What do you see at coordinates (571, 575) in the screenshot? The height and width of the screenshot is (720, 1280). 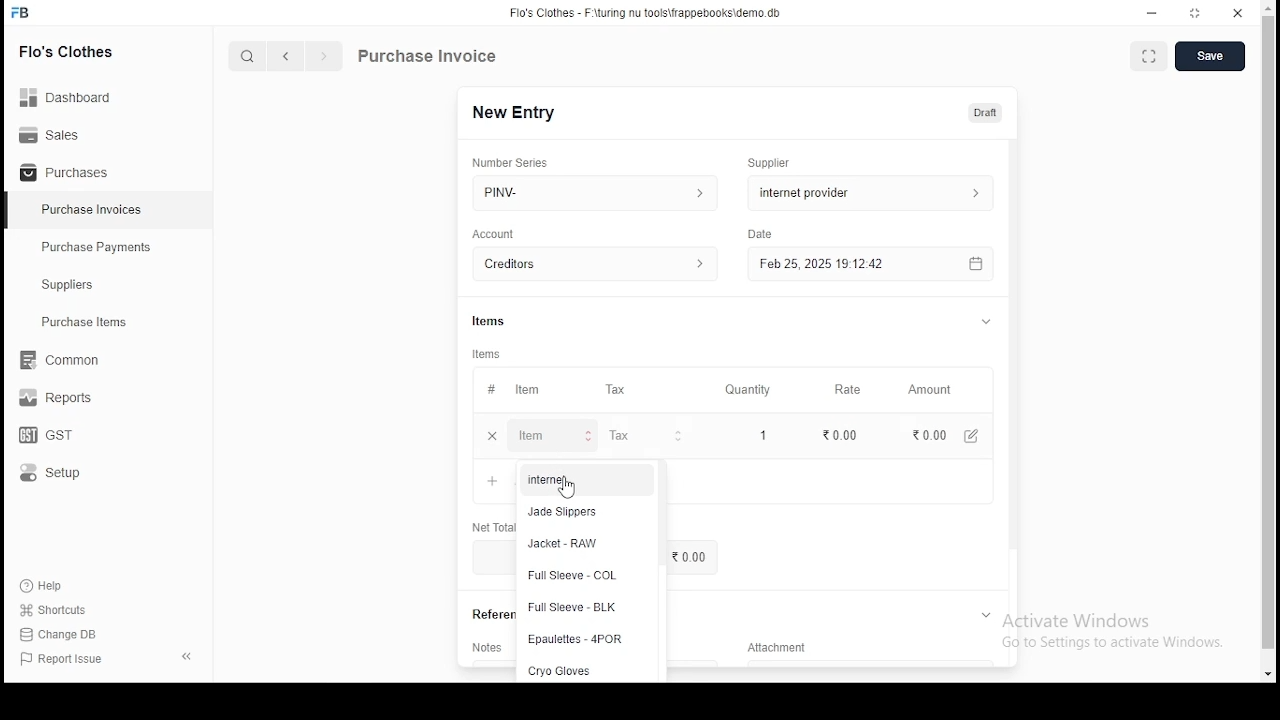 I see `full sleeves - col` at bounding box center [571, 575].